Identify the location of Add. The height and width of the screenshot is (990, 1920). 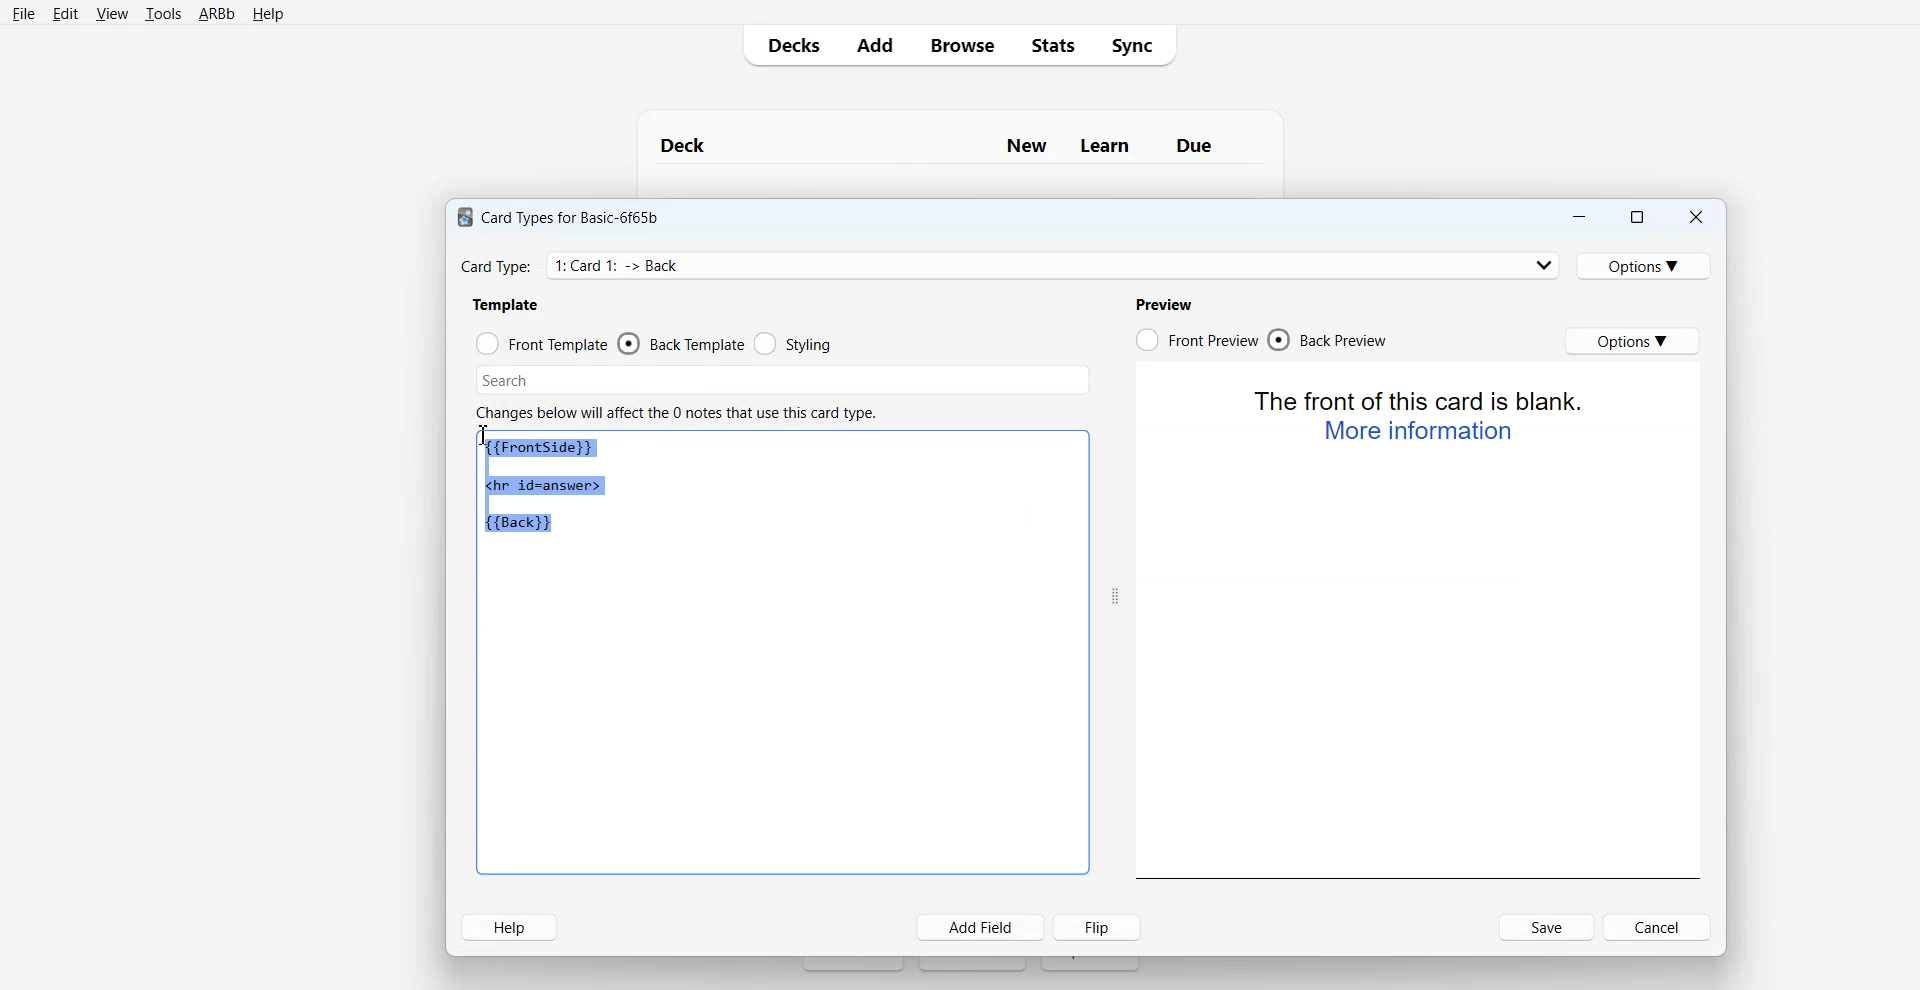
(874, 45).